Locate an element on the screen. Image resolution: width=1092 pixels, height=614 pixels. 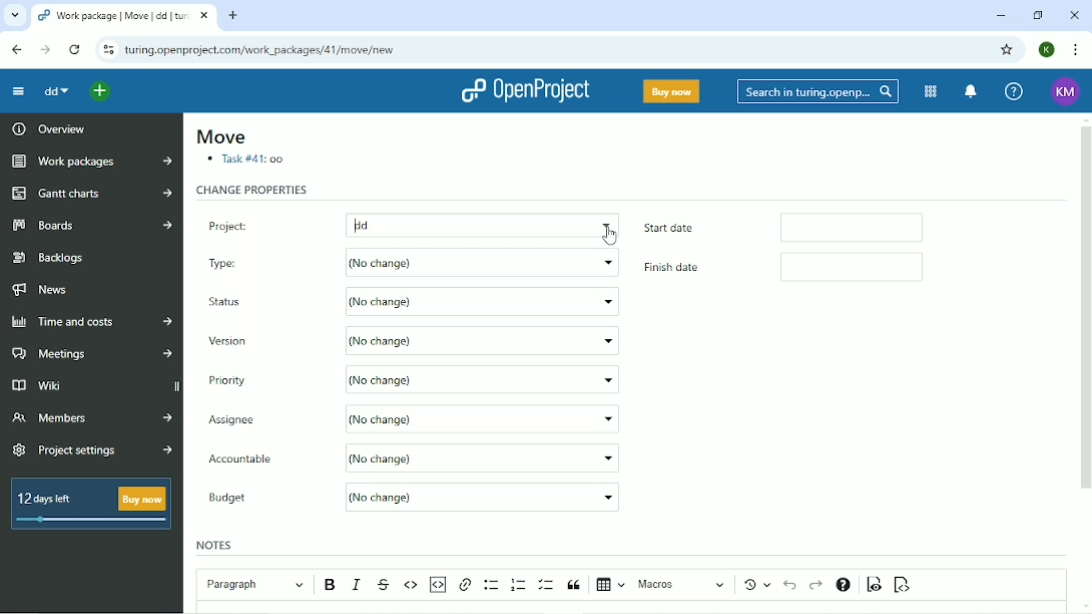
Link is located at coordinates (465, 585).